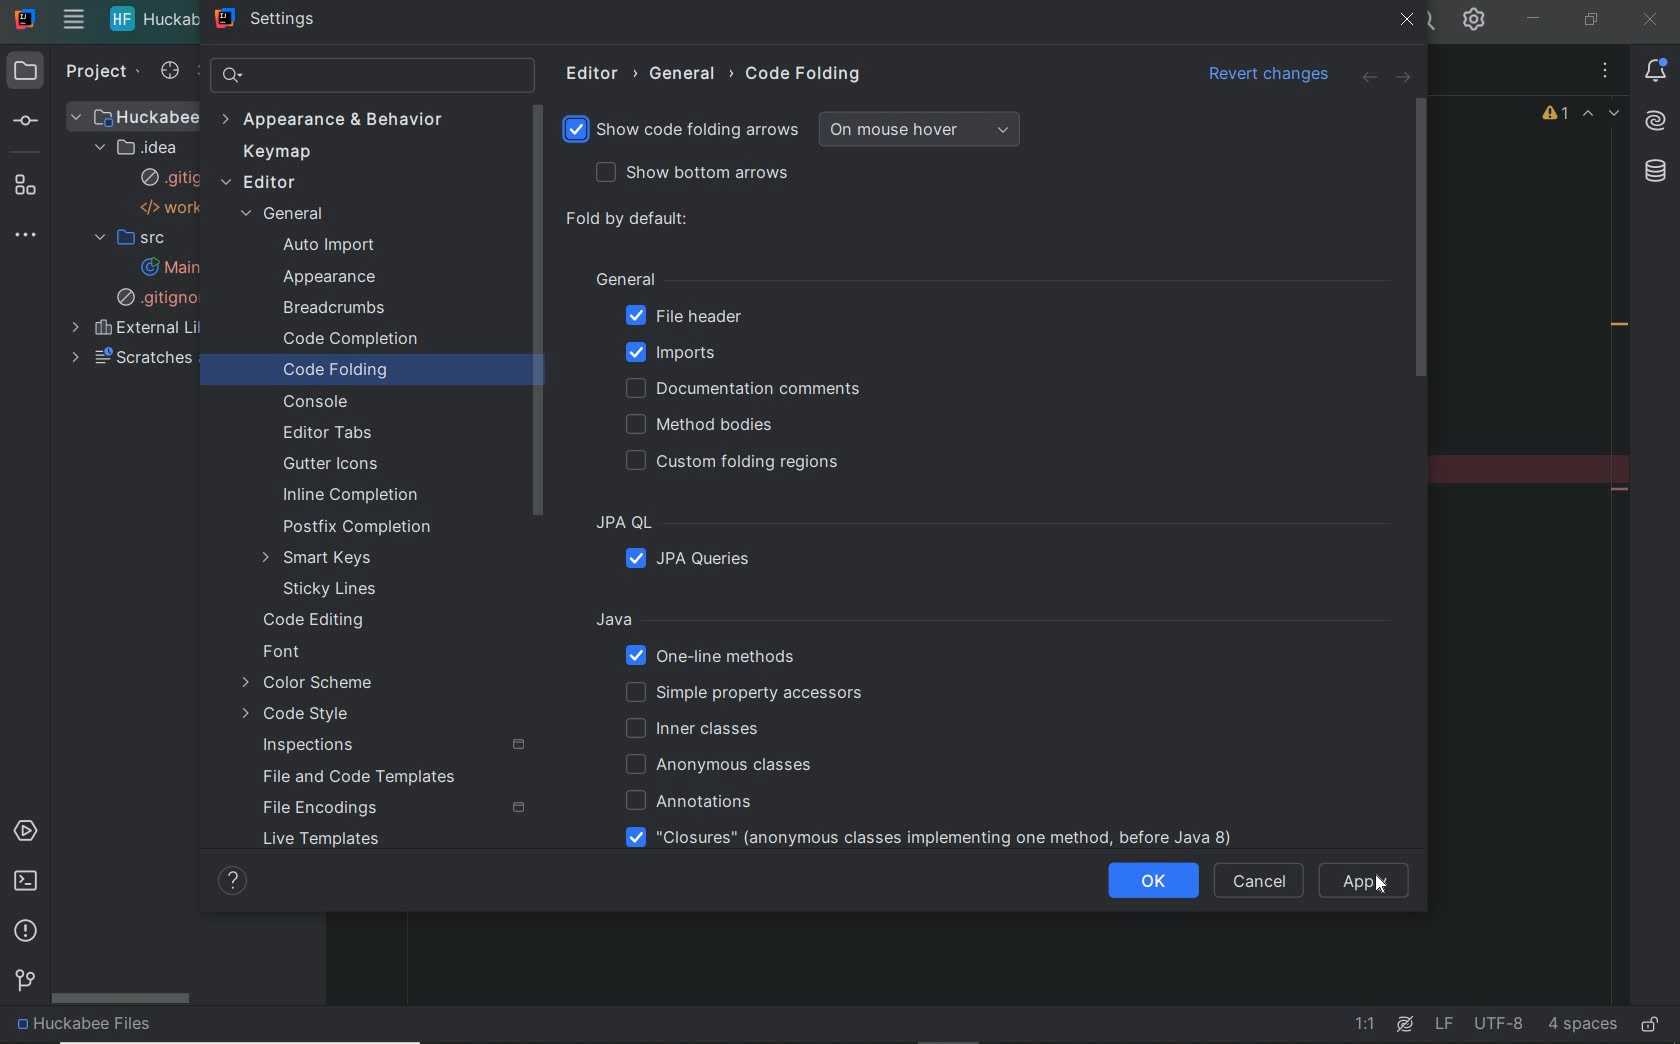  What do you see at coordinates (1369, 80) in the screenshot?
I see `back` at bounding box center [1369, 80].